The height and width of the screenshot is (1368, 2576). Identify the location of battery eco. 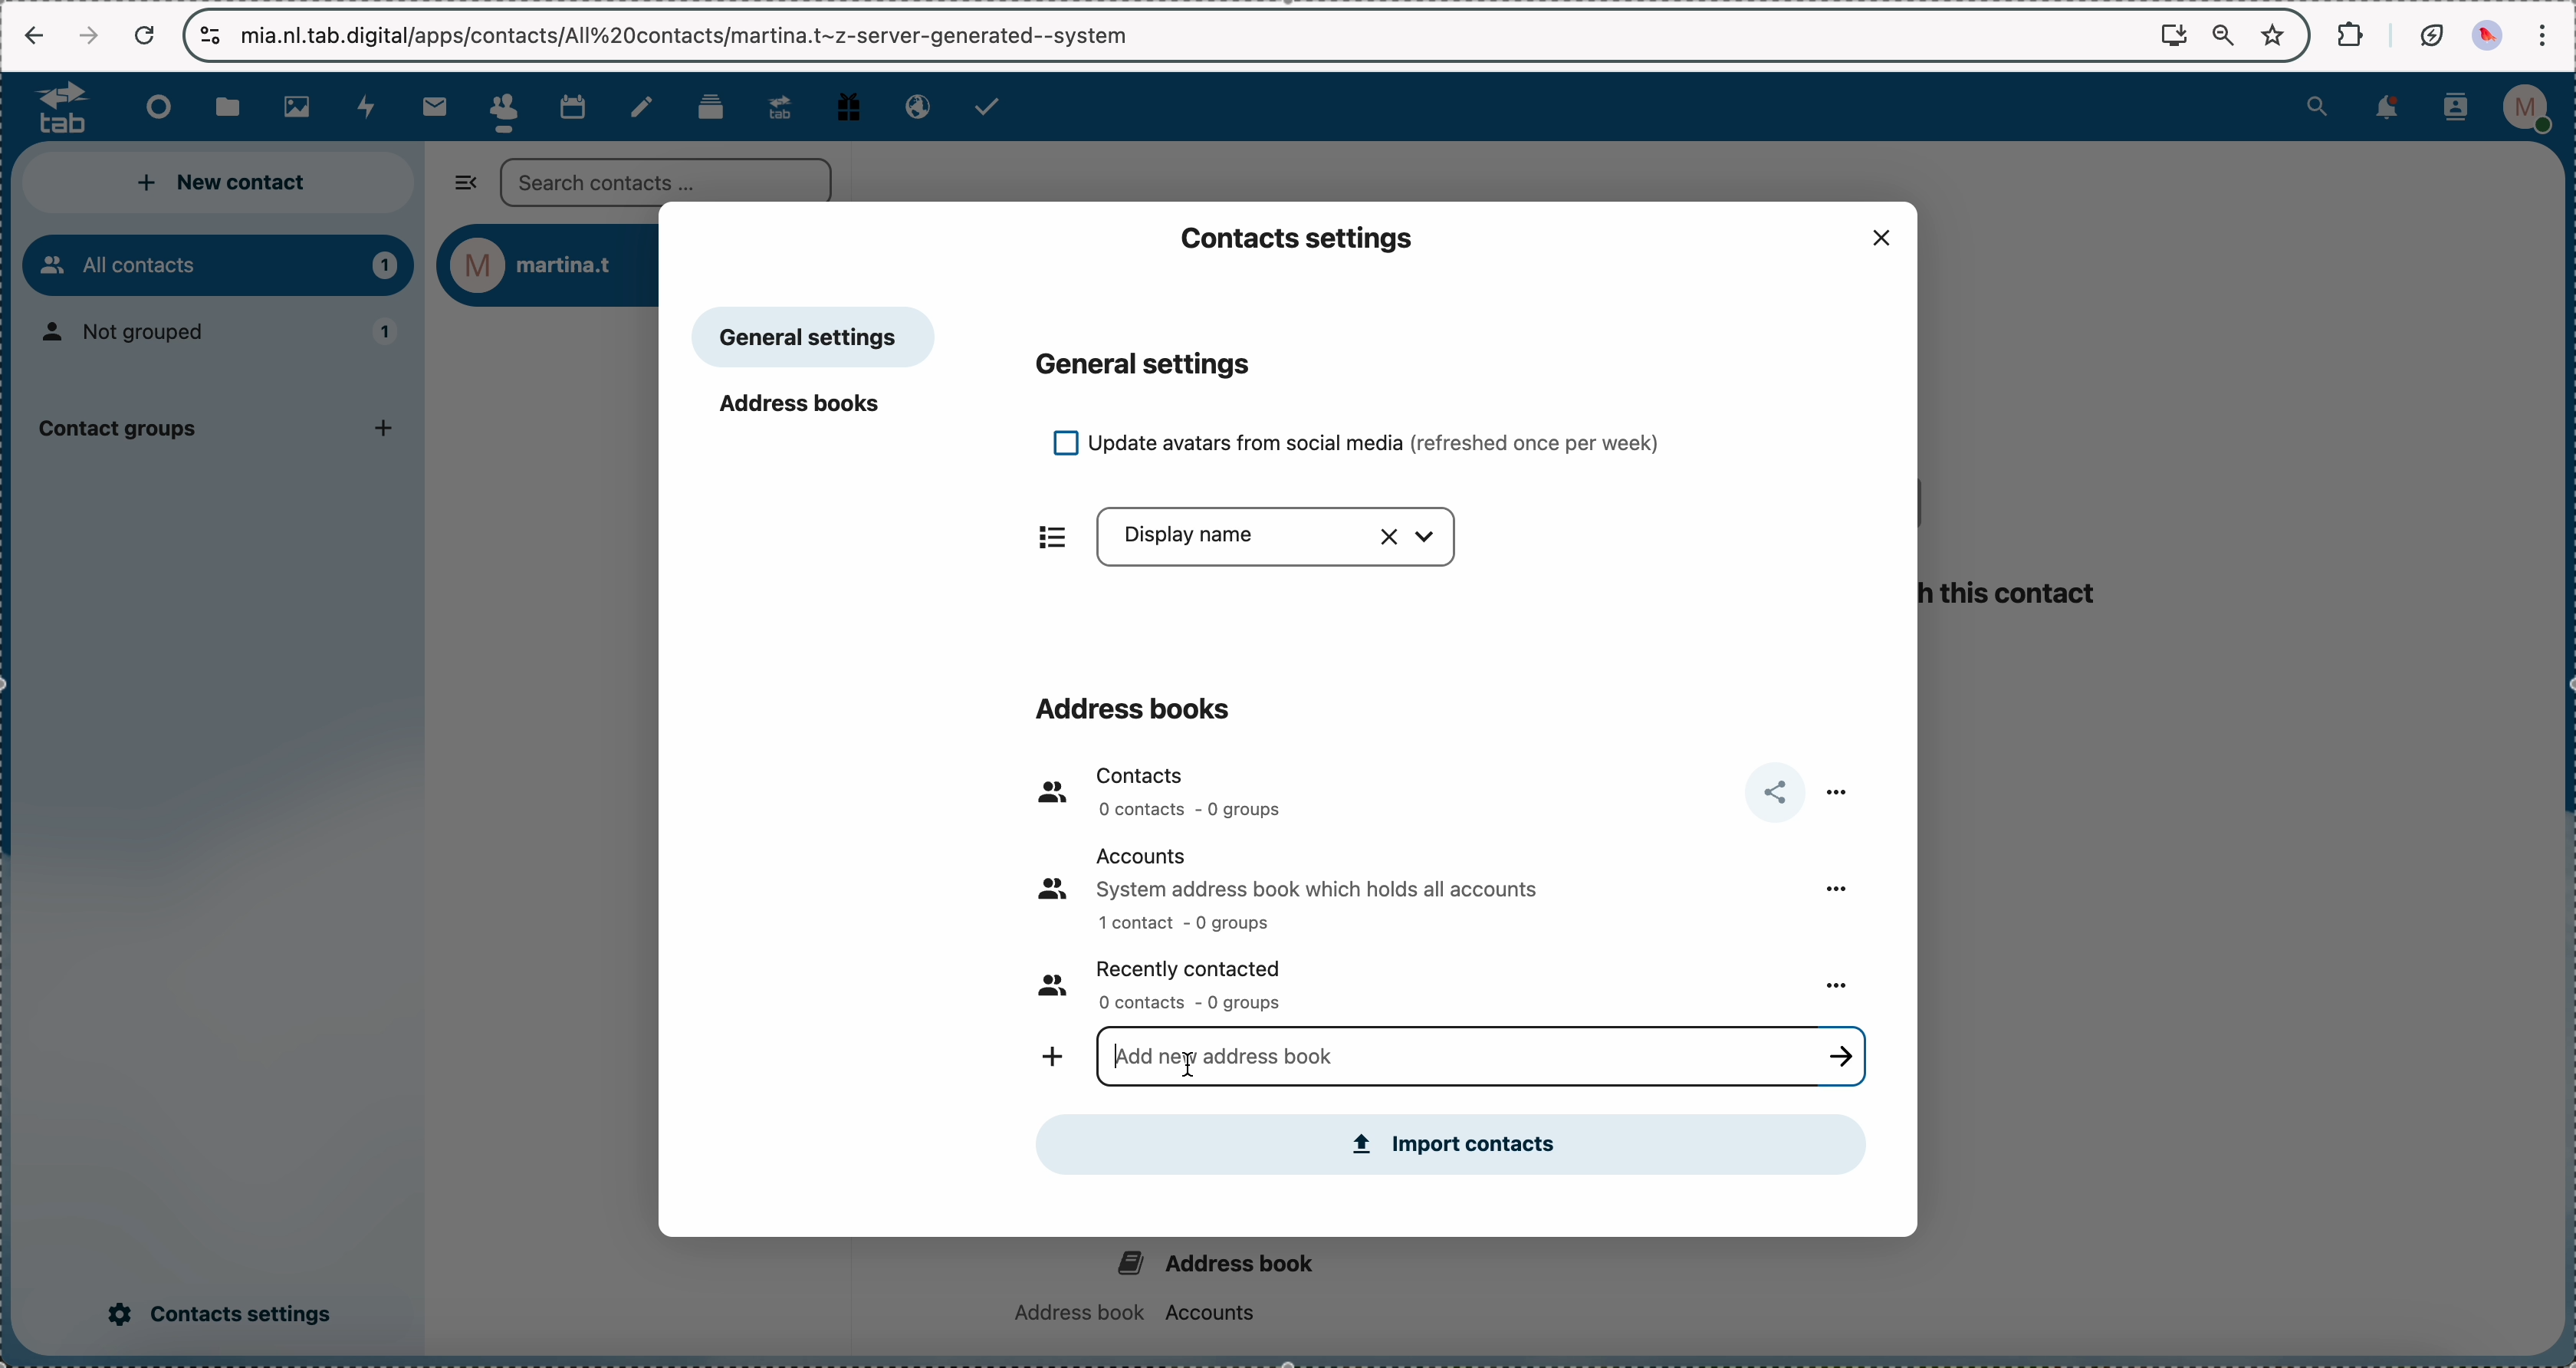
(2431, 34).